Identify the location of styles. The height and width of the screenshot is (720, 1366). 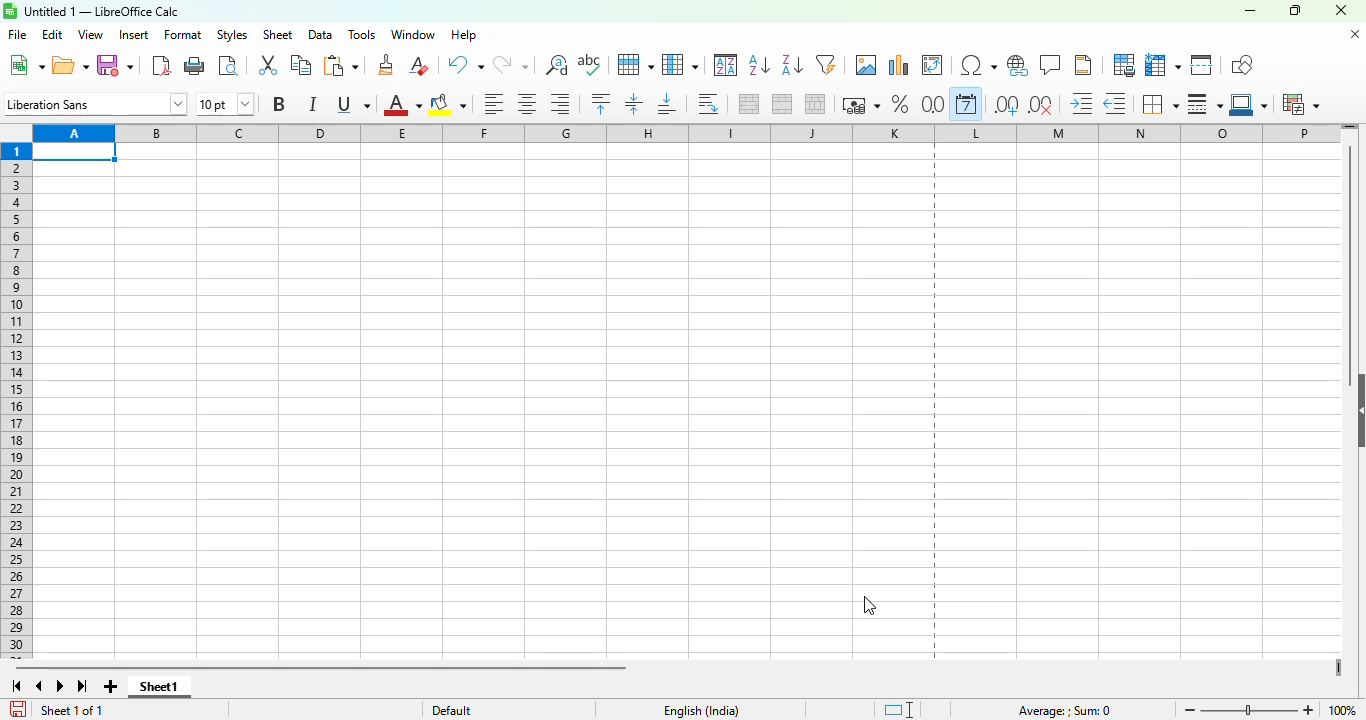
(232, 35).